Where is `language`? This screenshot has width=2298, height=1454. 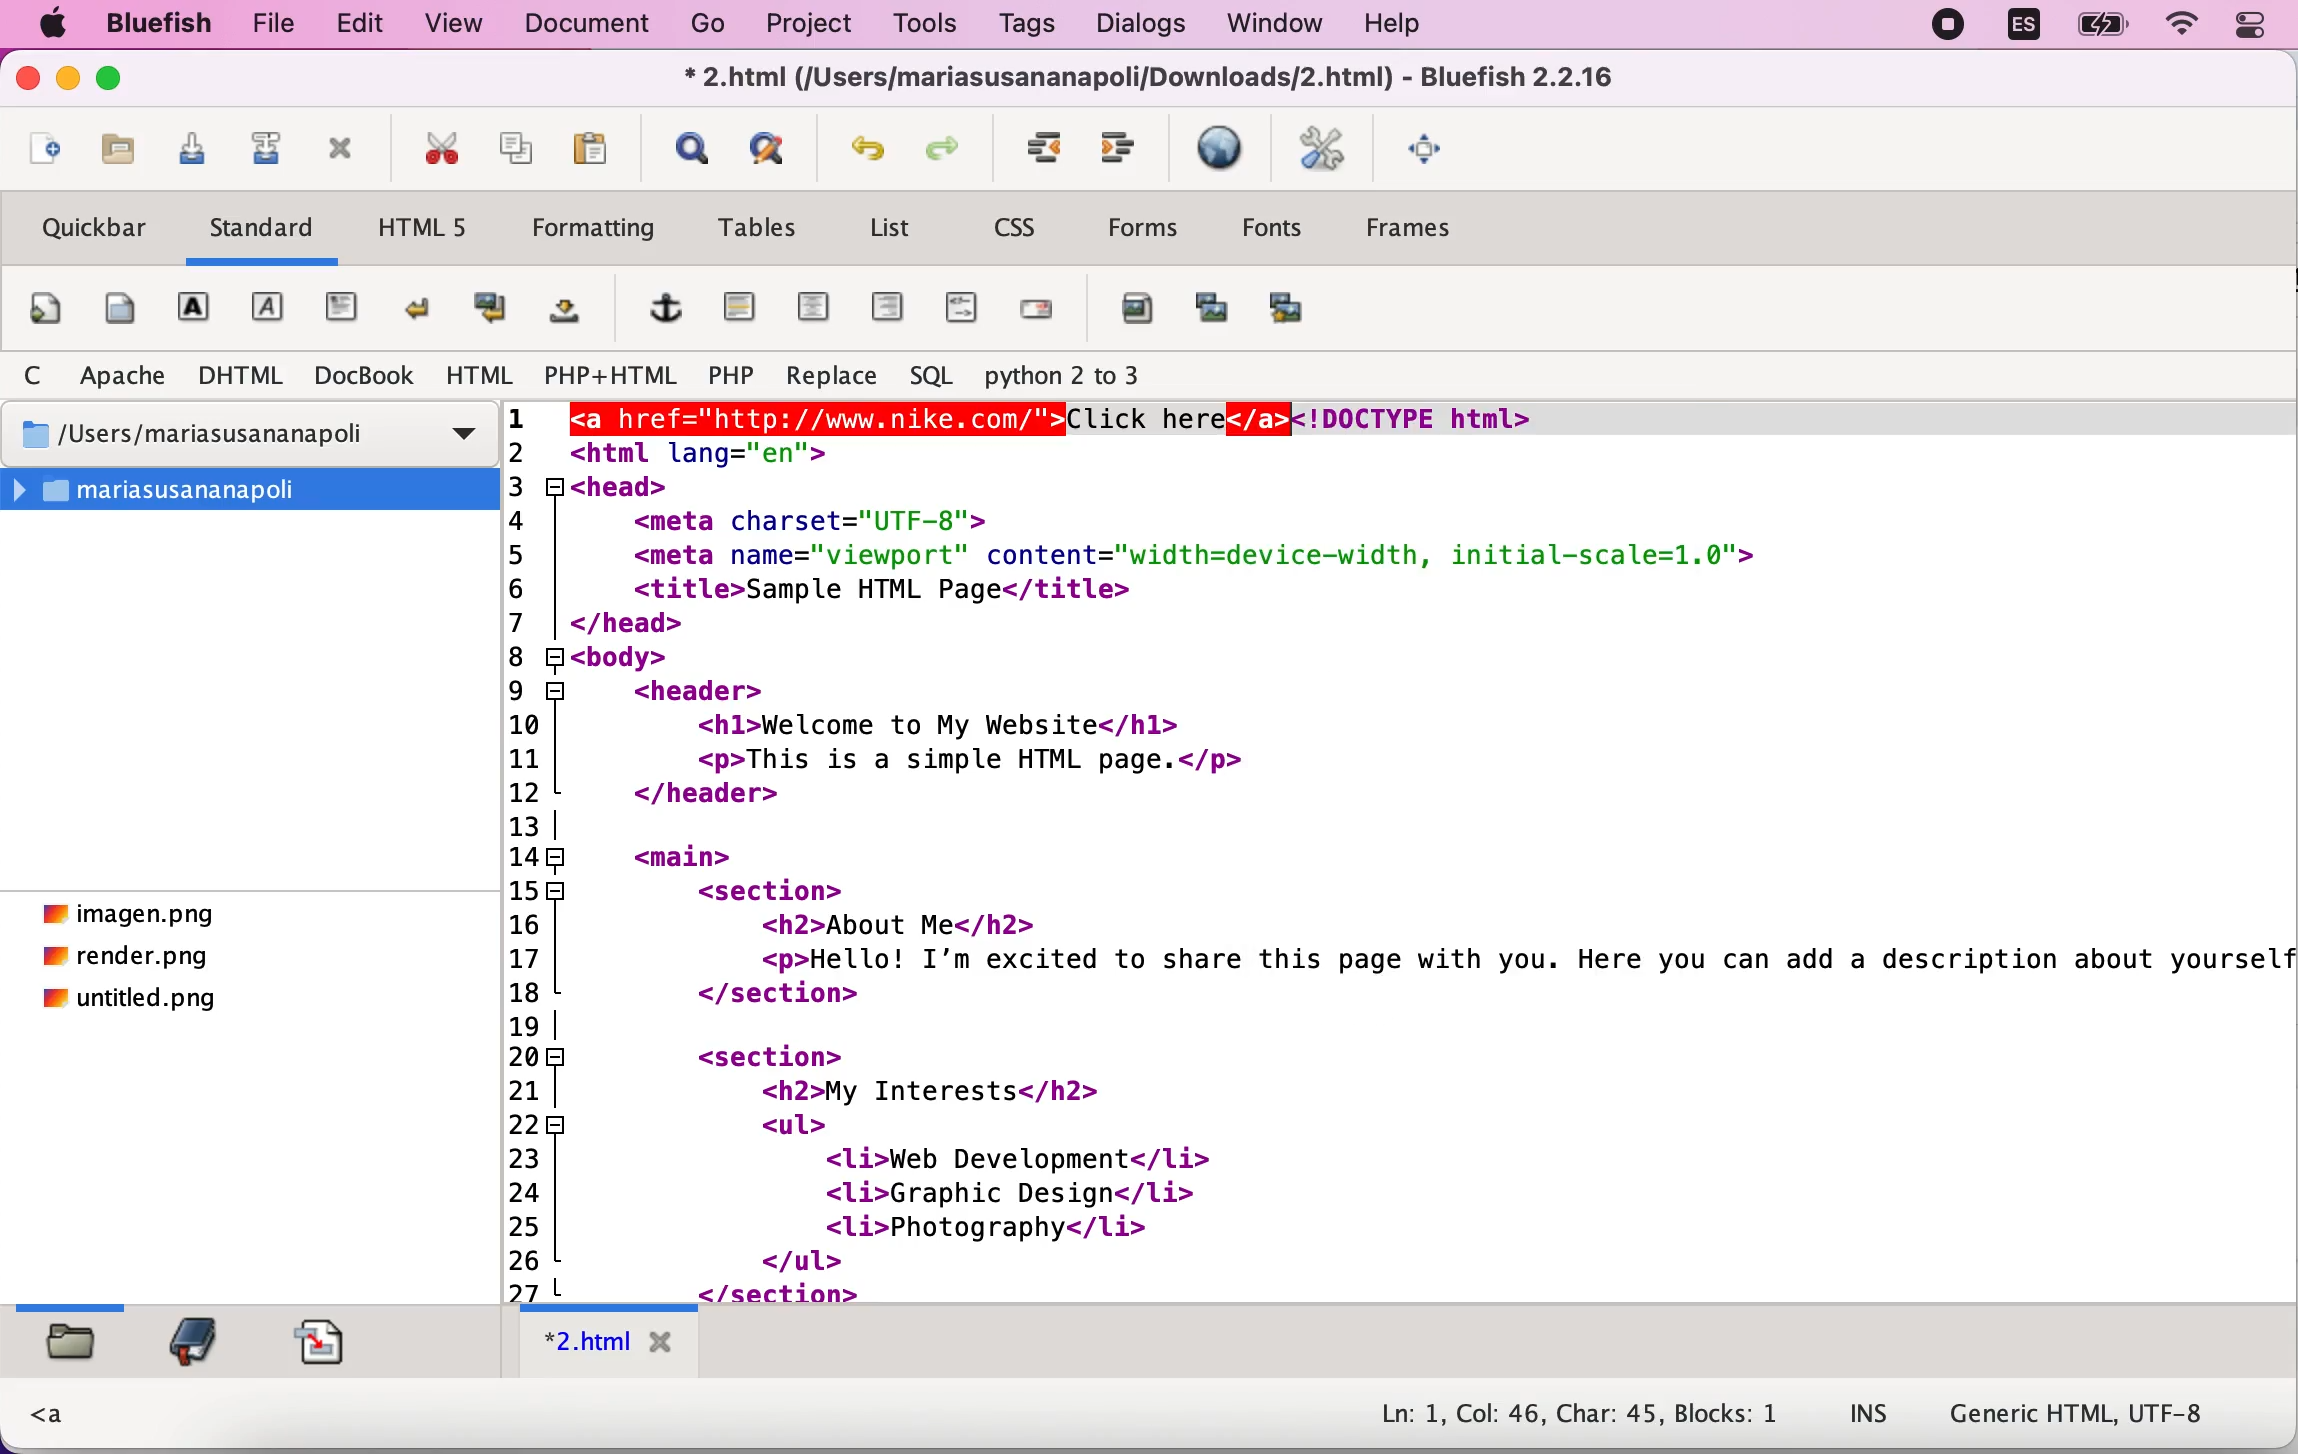
language is located at coordinates (2027, 30).